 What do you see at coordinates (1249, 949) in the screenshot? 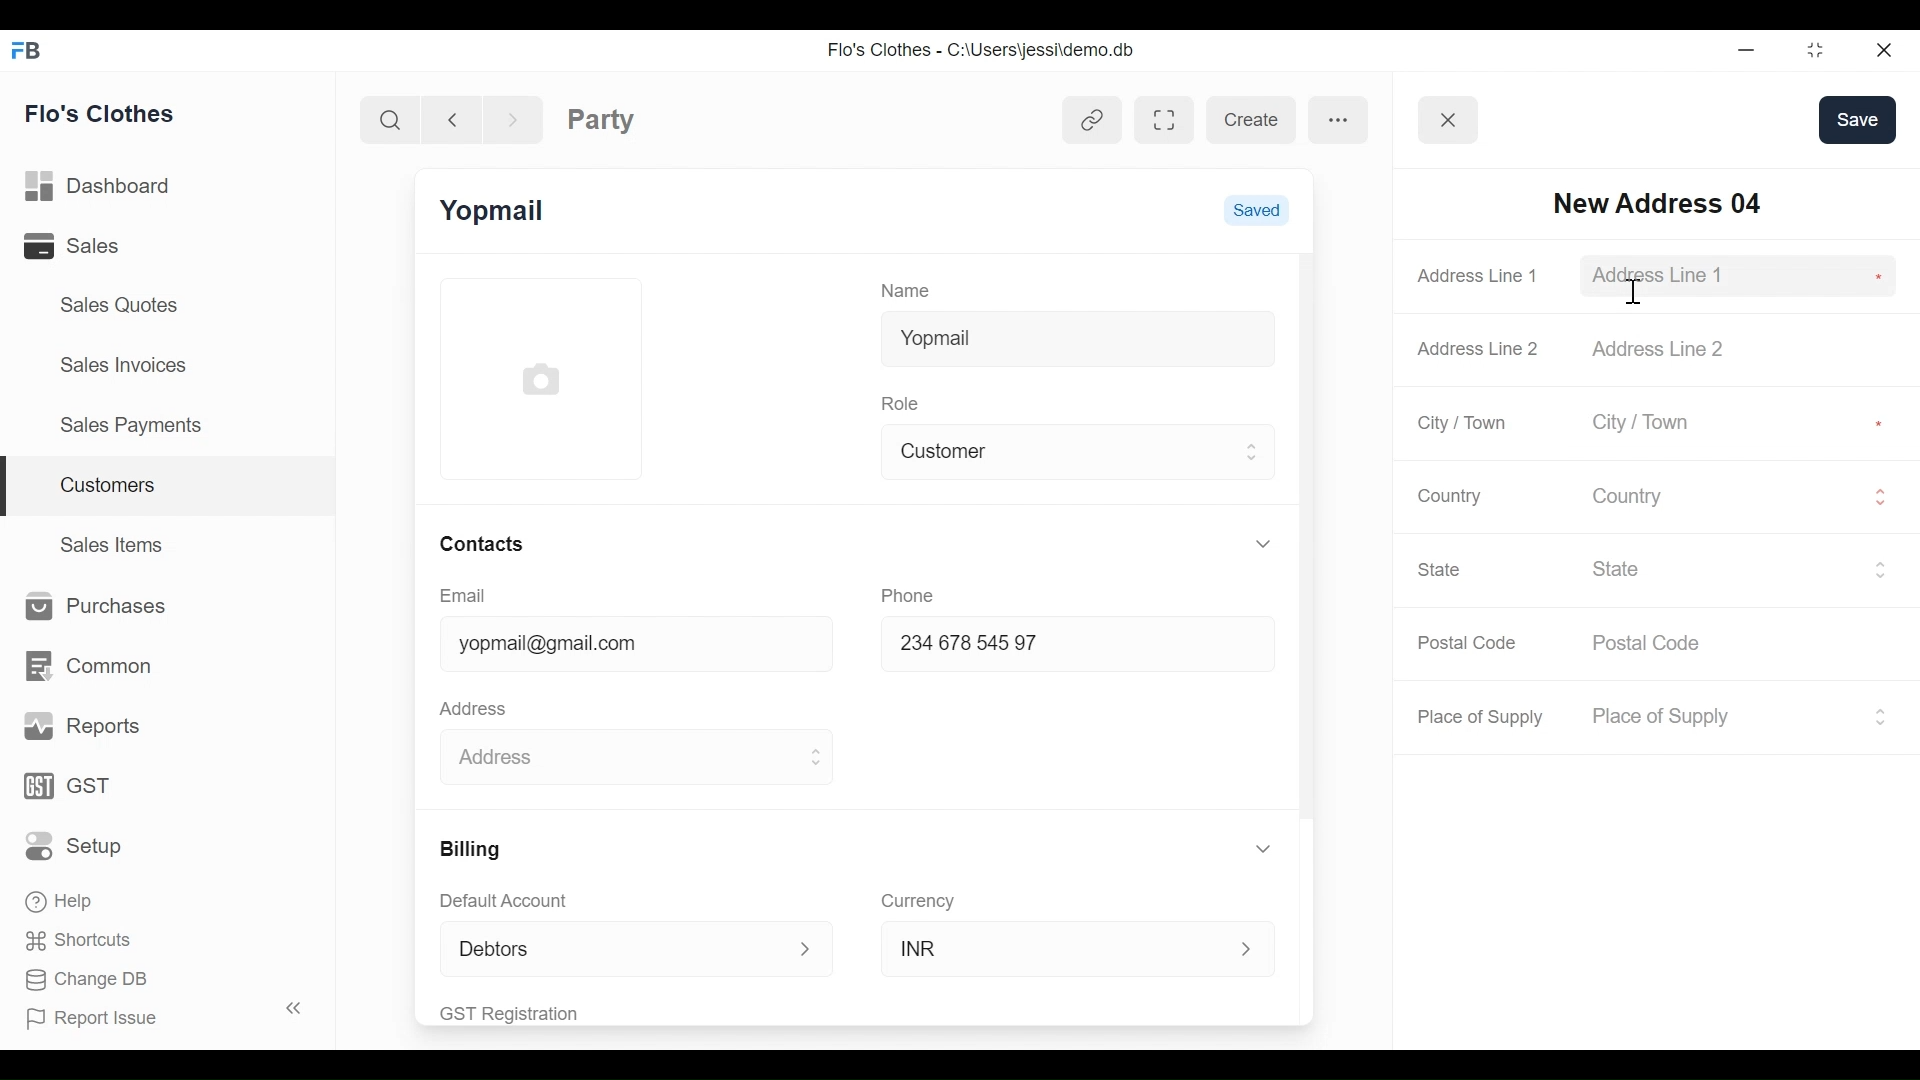
I see `Expand` at bounding box center [1249, 949].